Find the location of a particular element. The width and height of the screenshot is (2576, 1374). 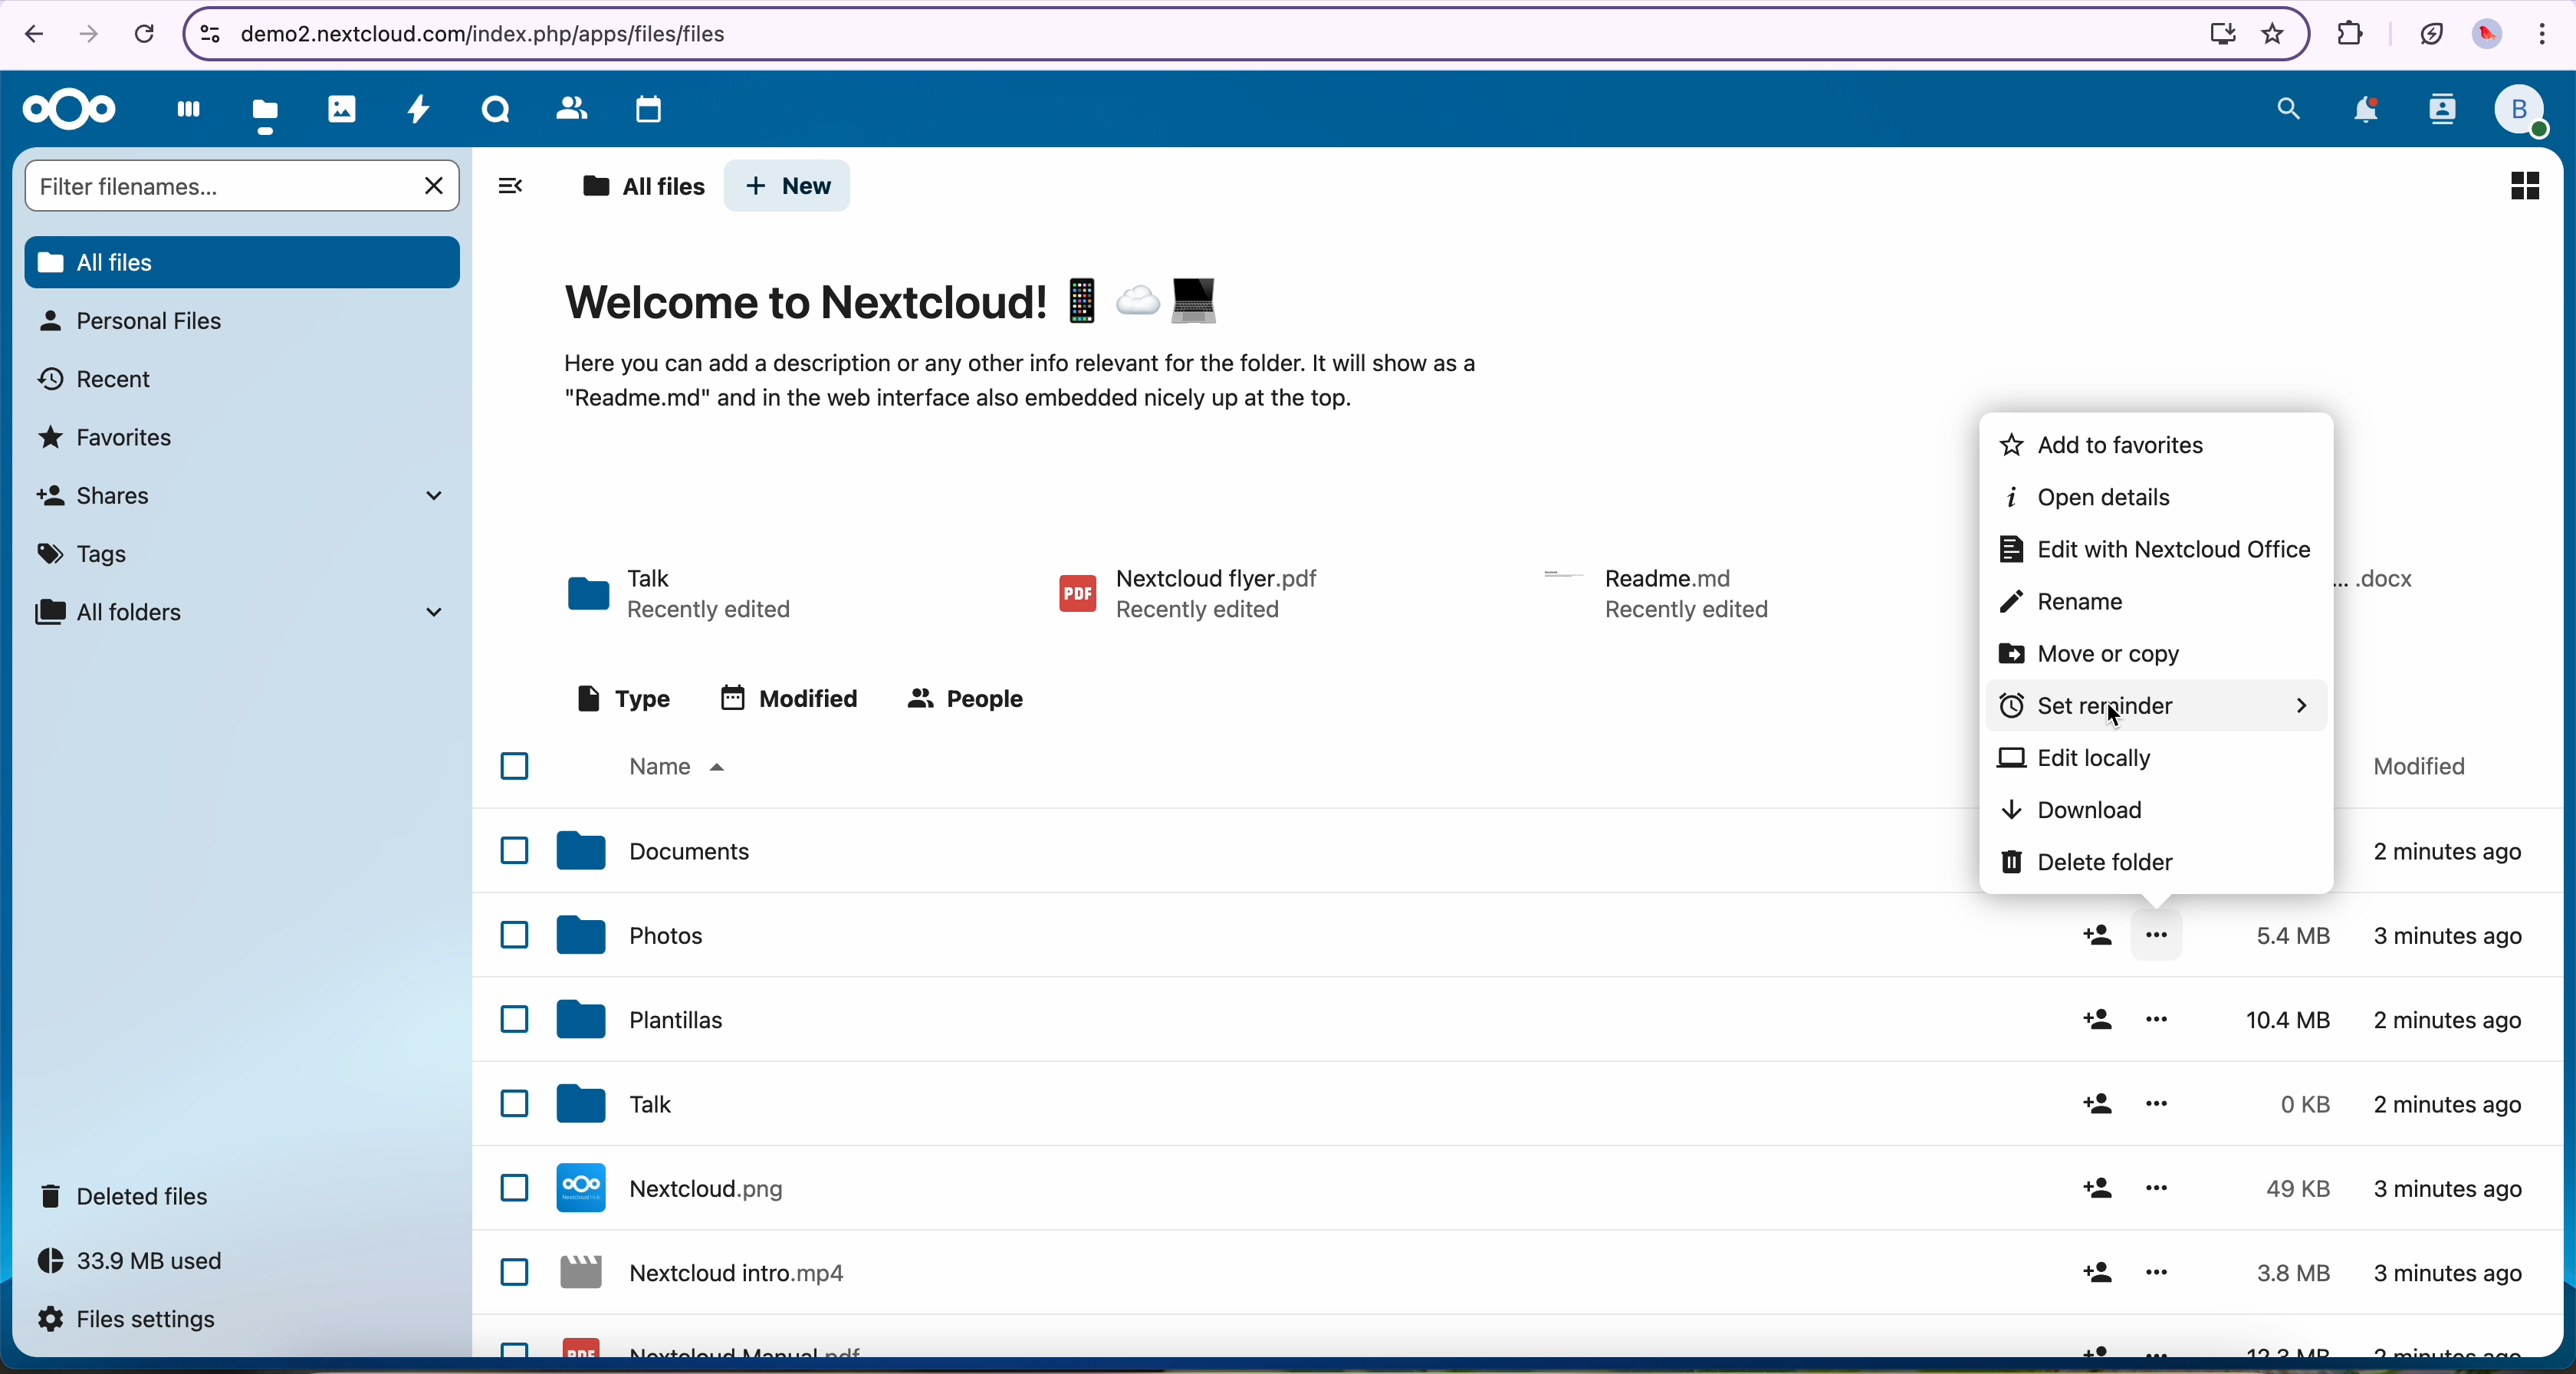

contacts is located at coordinates (2439, 113).